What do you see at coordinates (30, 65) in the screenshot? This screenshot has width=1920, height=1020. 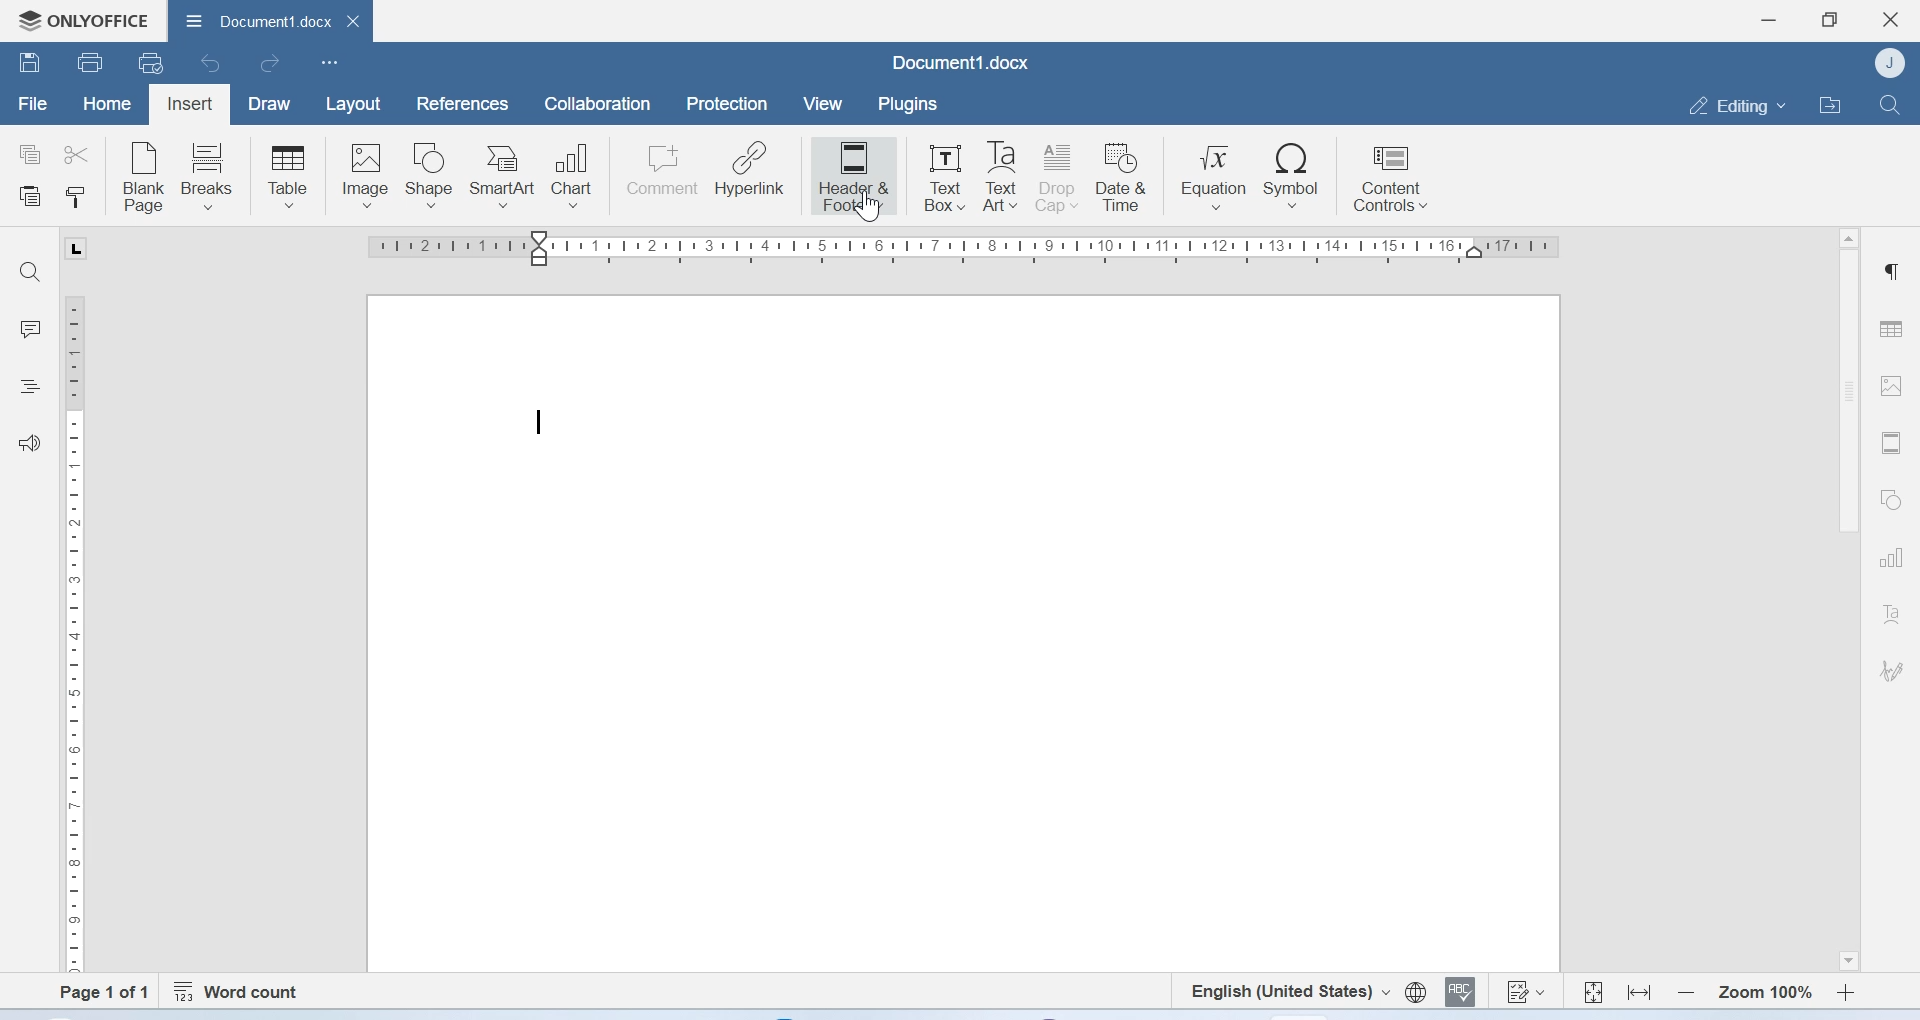 I see `Save` at bounding box center [30, 65].